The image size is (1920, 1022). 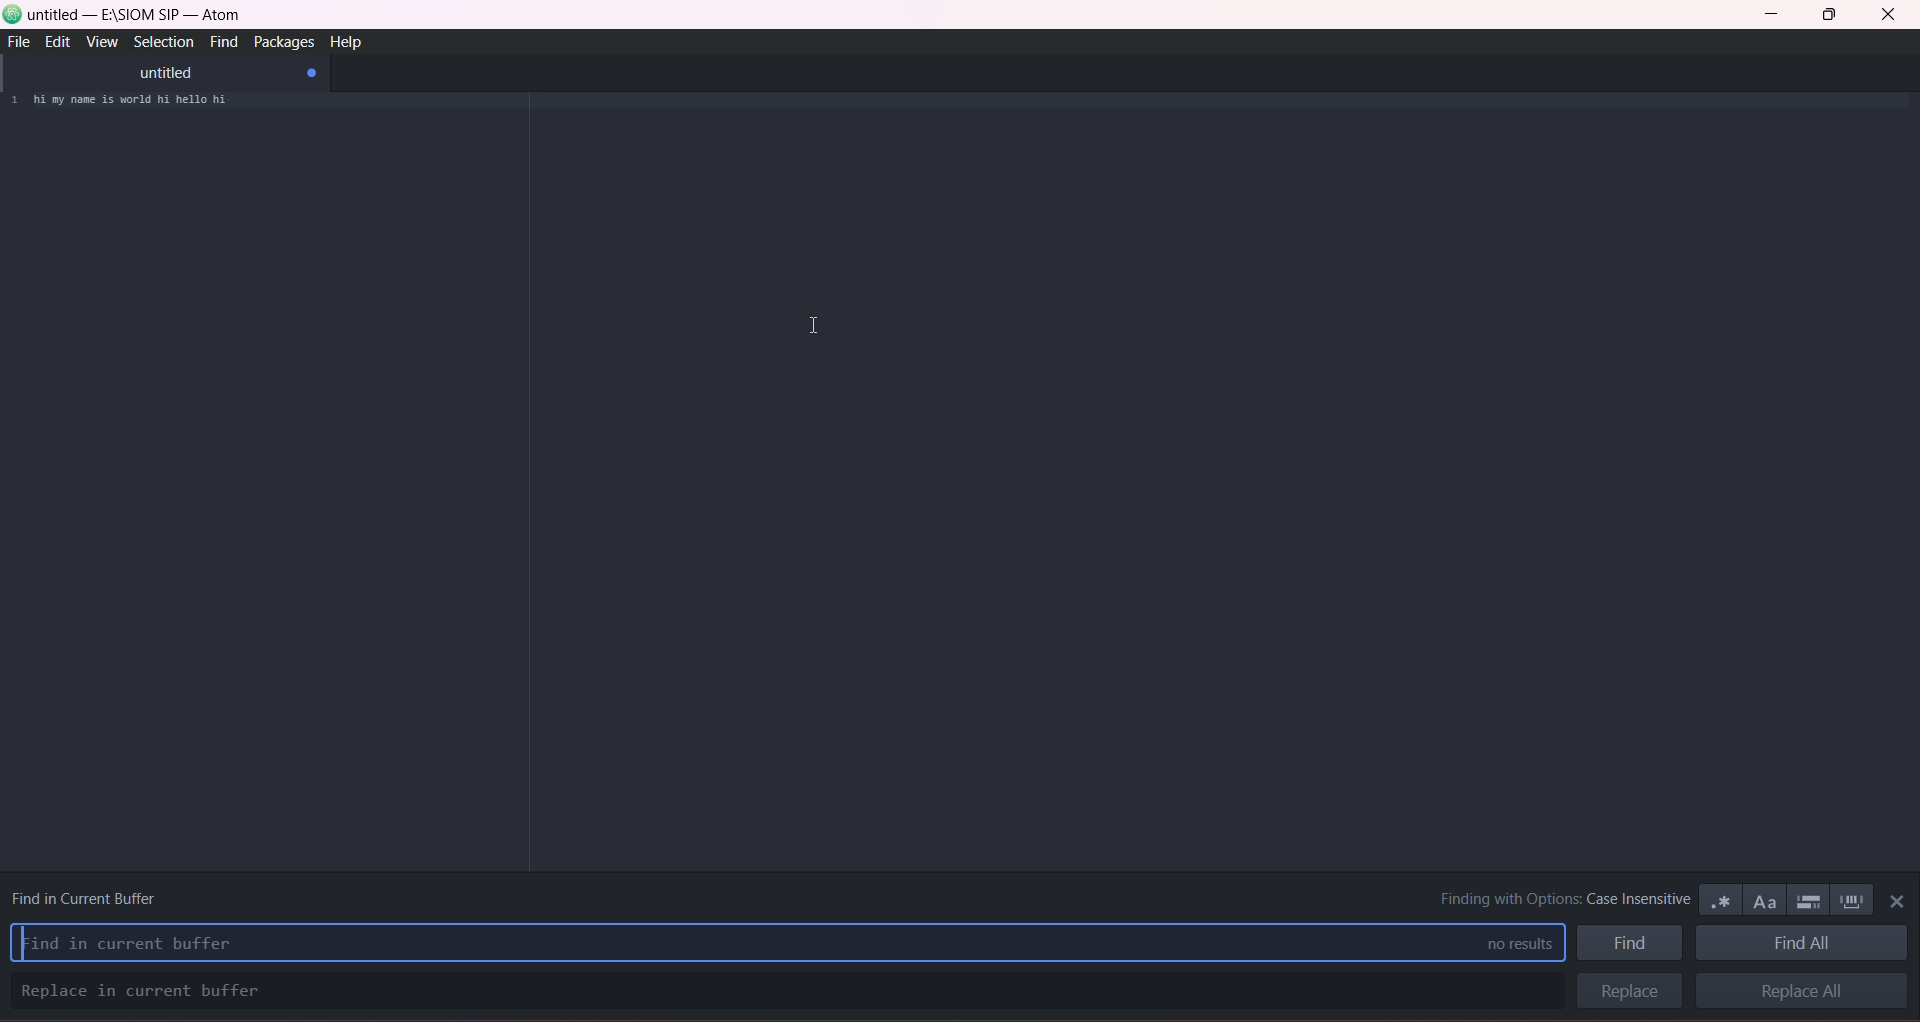 I want to click on hi my name is world hi hello hi, so click(x=145, y=103).